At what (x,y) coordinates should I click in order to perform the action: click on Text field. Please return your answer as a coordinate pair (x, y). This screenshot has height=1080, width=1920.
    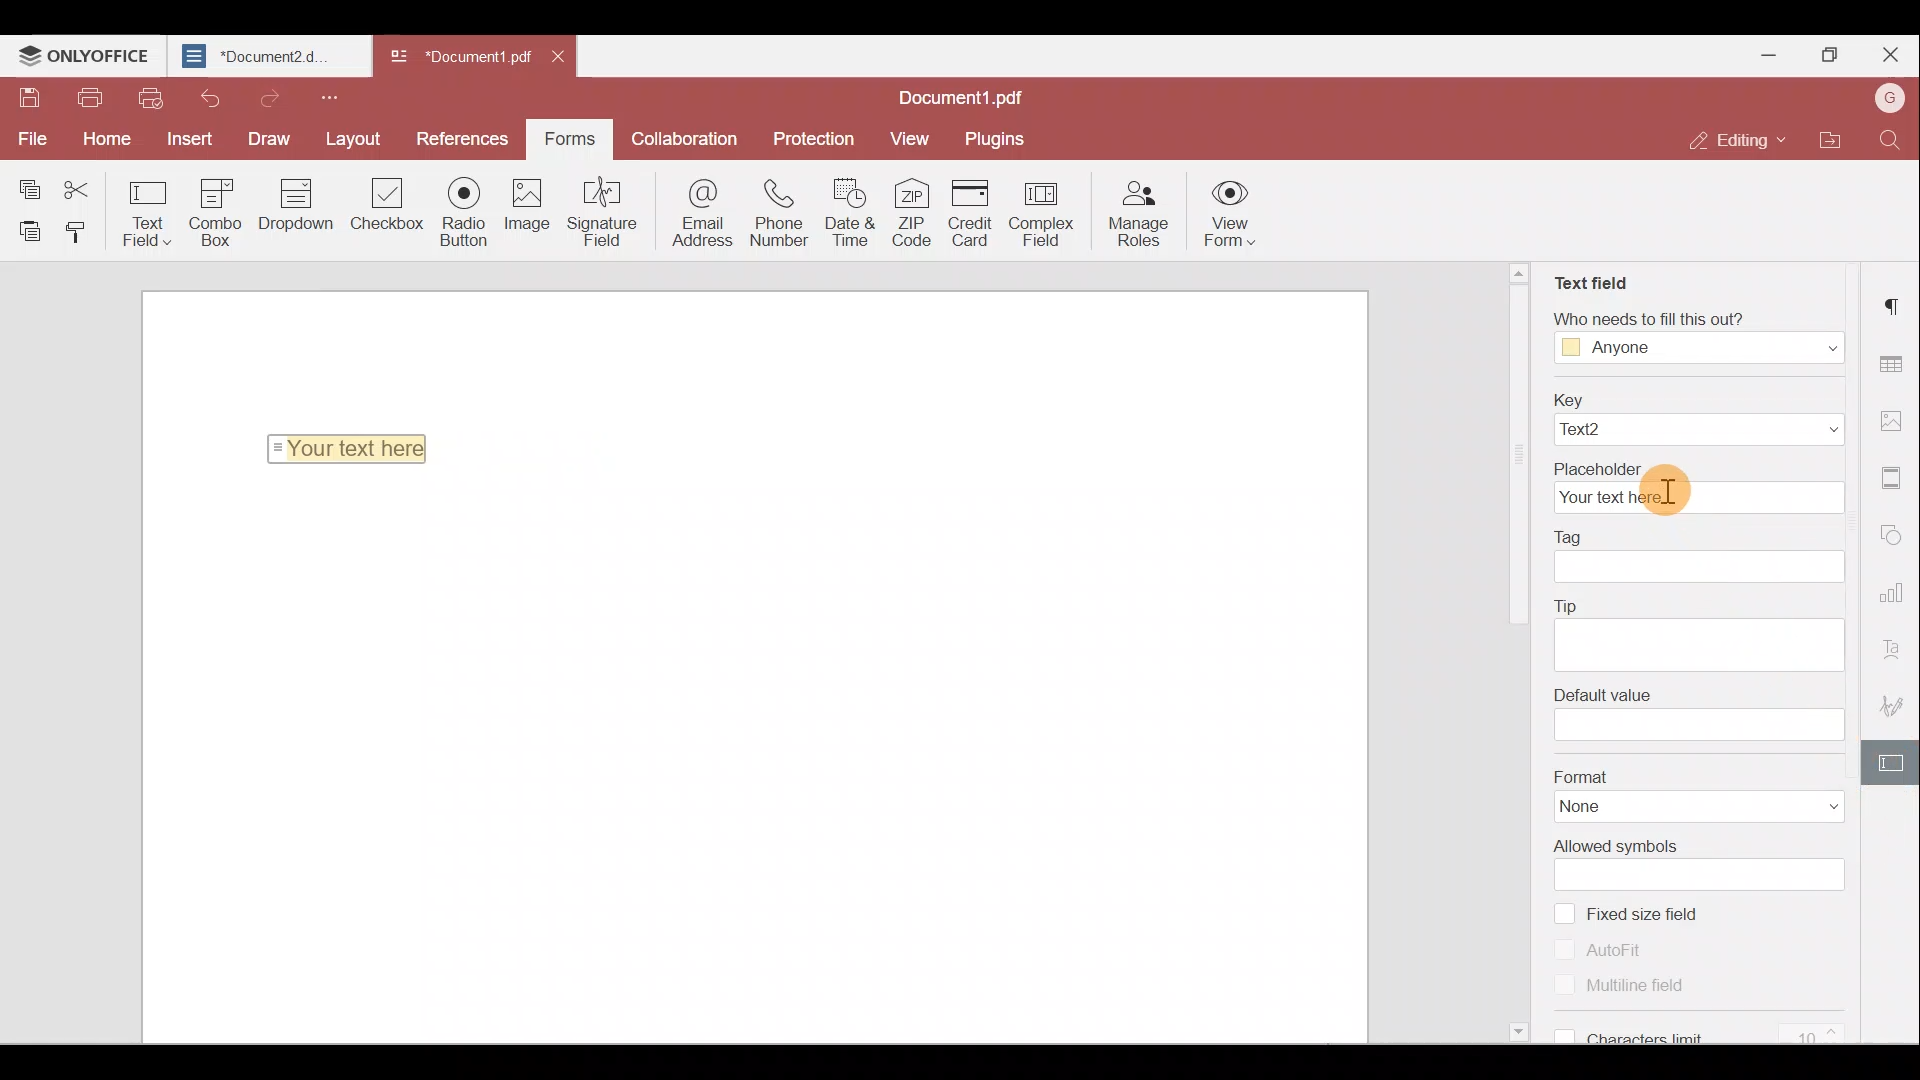
    Looking at the image, I should click on (148, 212).